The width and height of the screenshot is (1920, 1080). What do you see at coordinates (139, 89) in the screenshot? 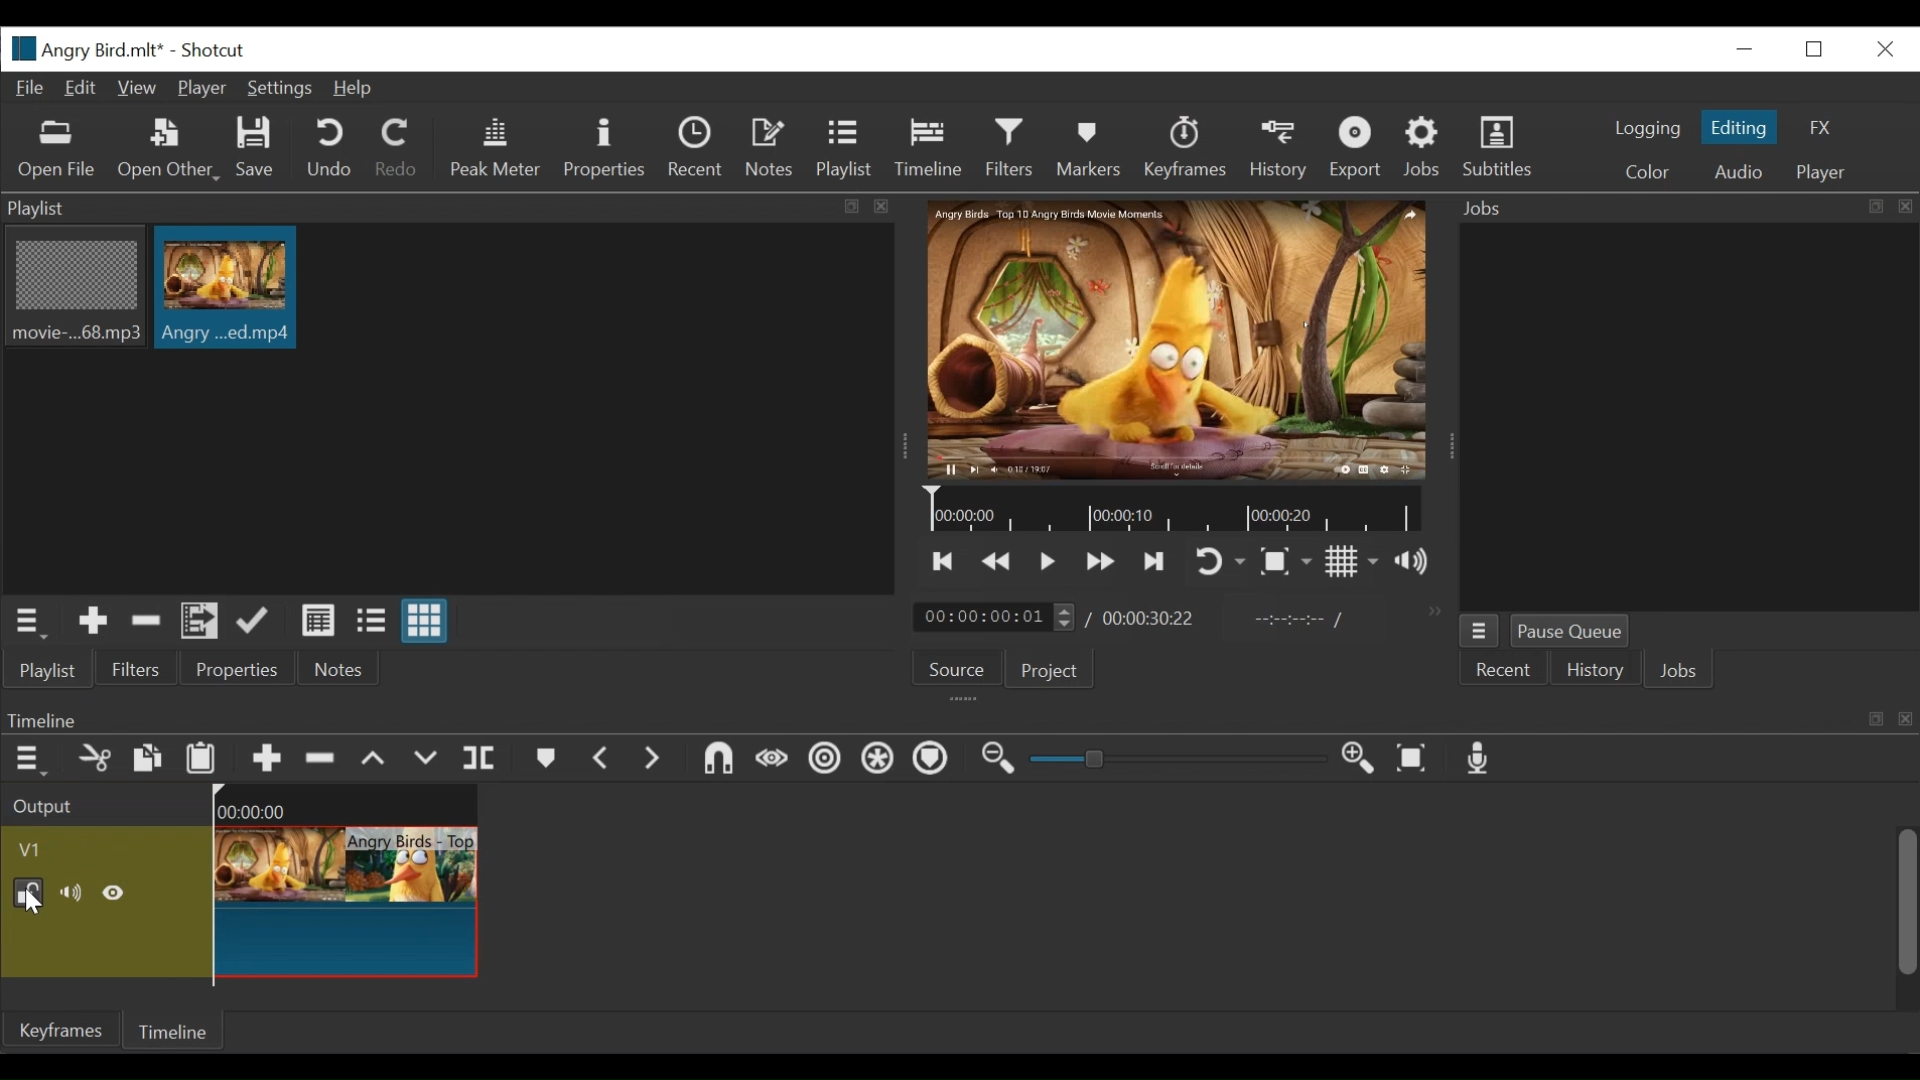
I see `View` at bounding box center [139, 89].